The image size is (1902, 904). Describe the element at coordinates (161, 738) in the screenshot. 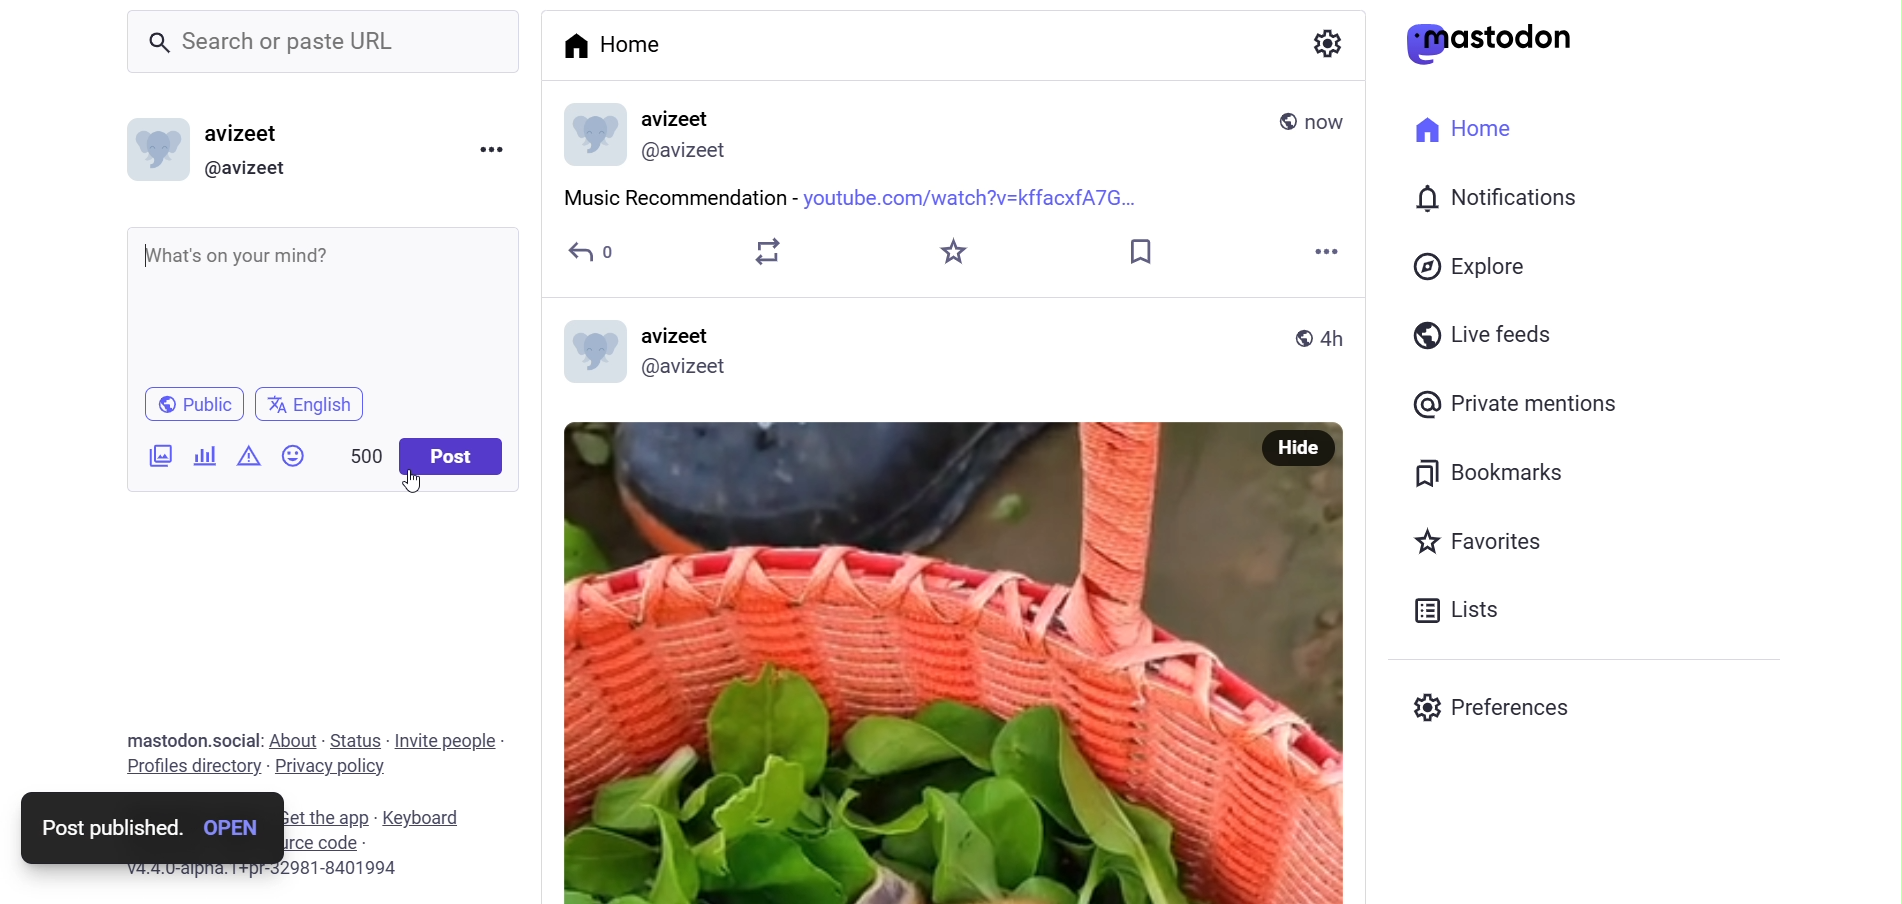

I see `mastodon` at that location.